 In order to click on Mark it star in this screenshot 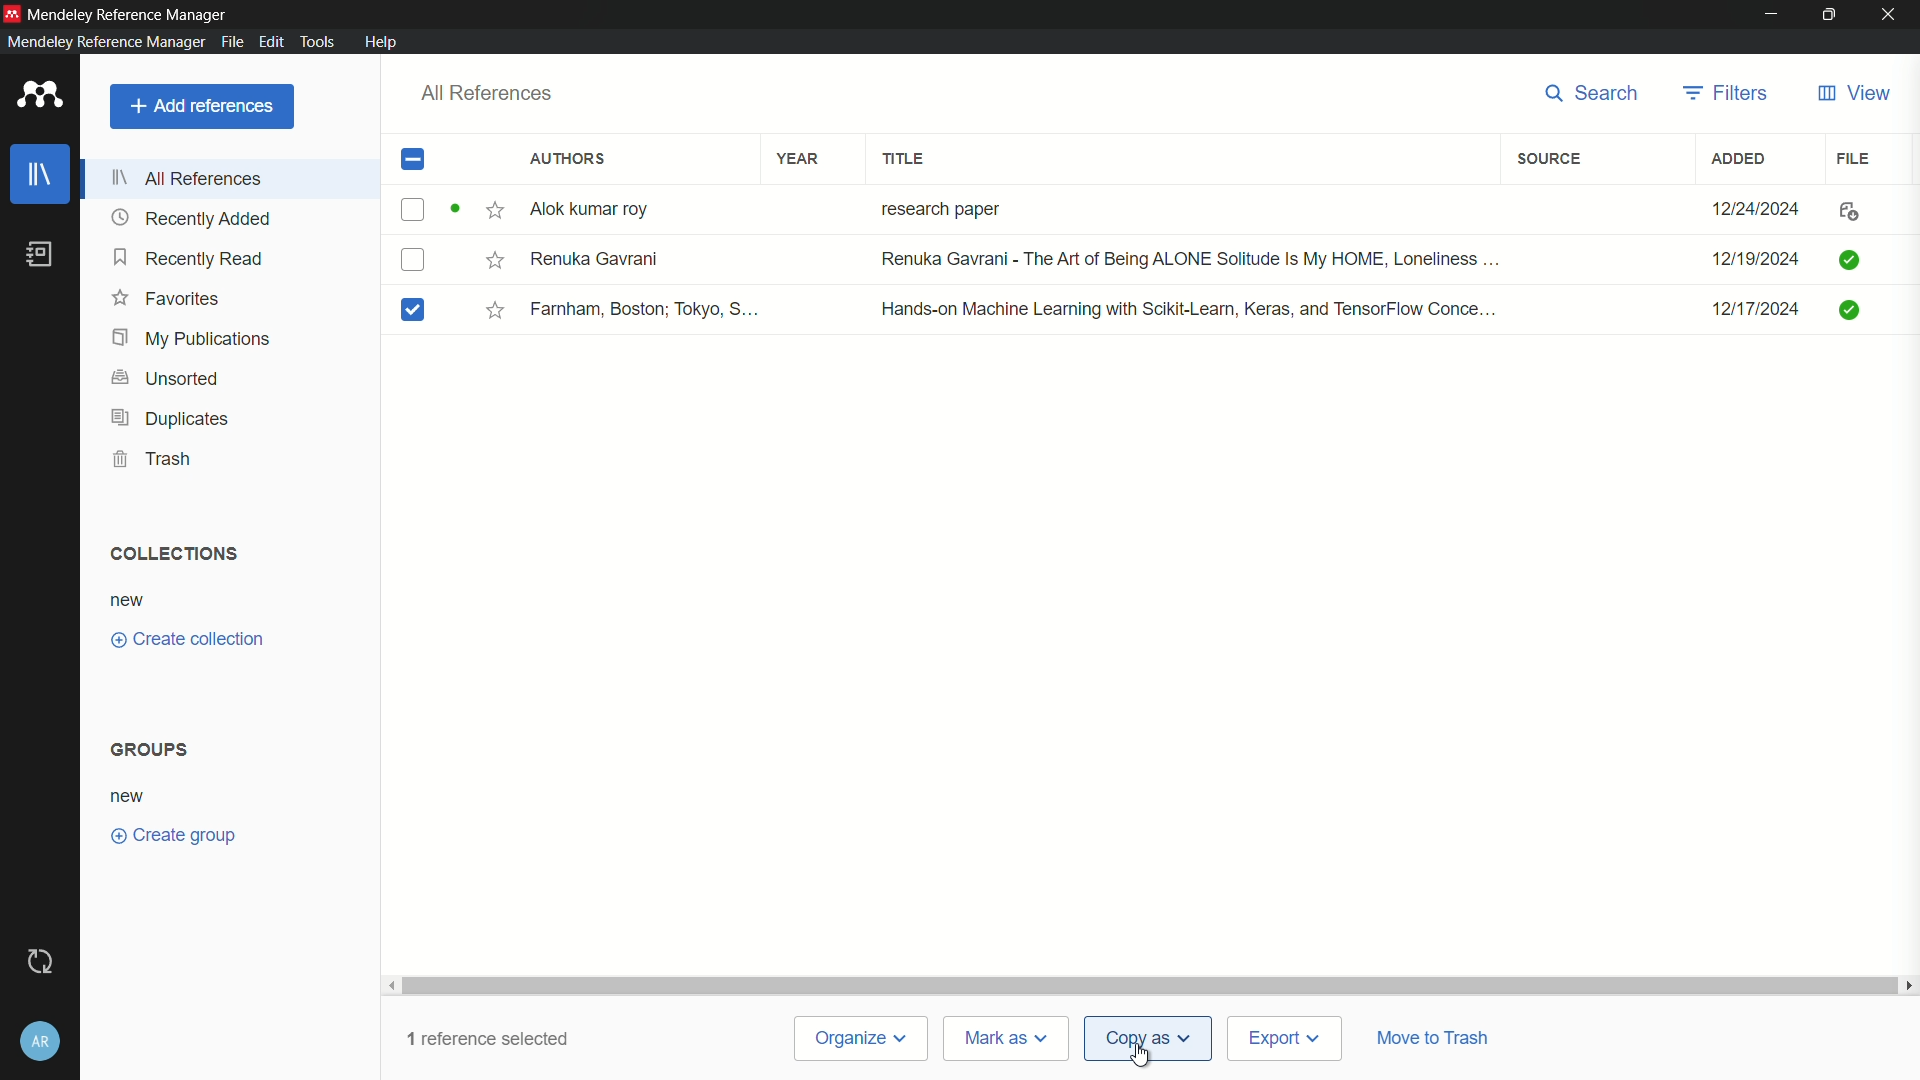, I will do `click(490, 261)`.